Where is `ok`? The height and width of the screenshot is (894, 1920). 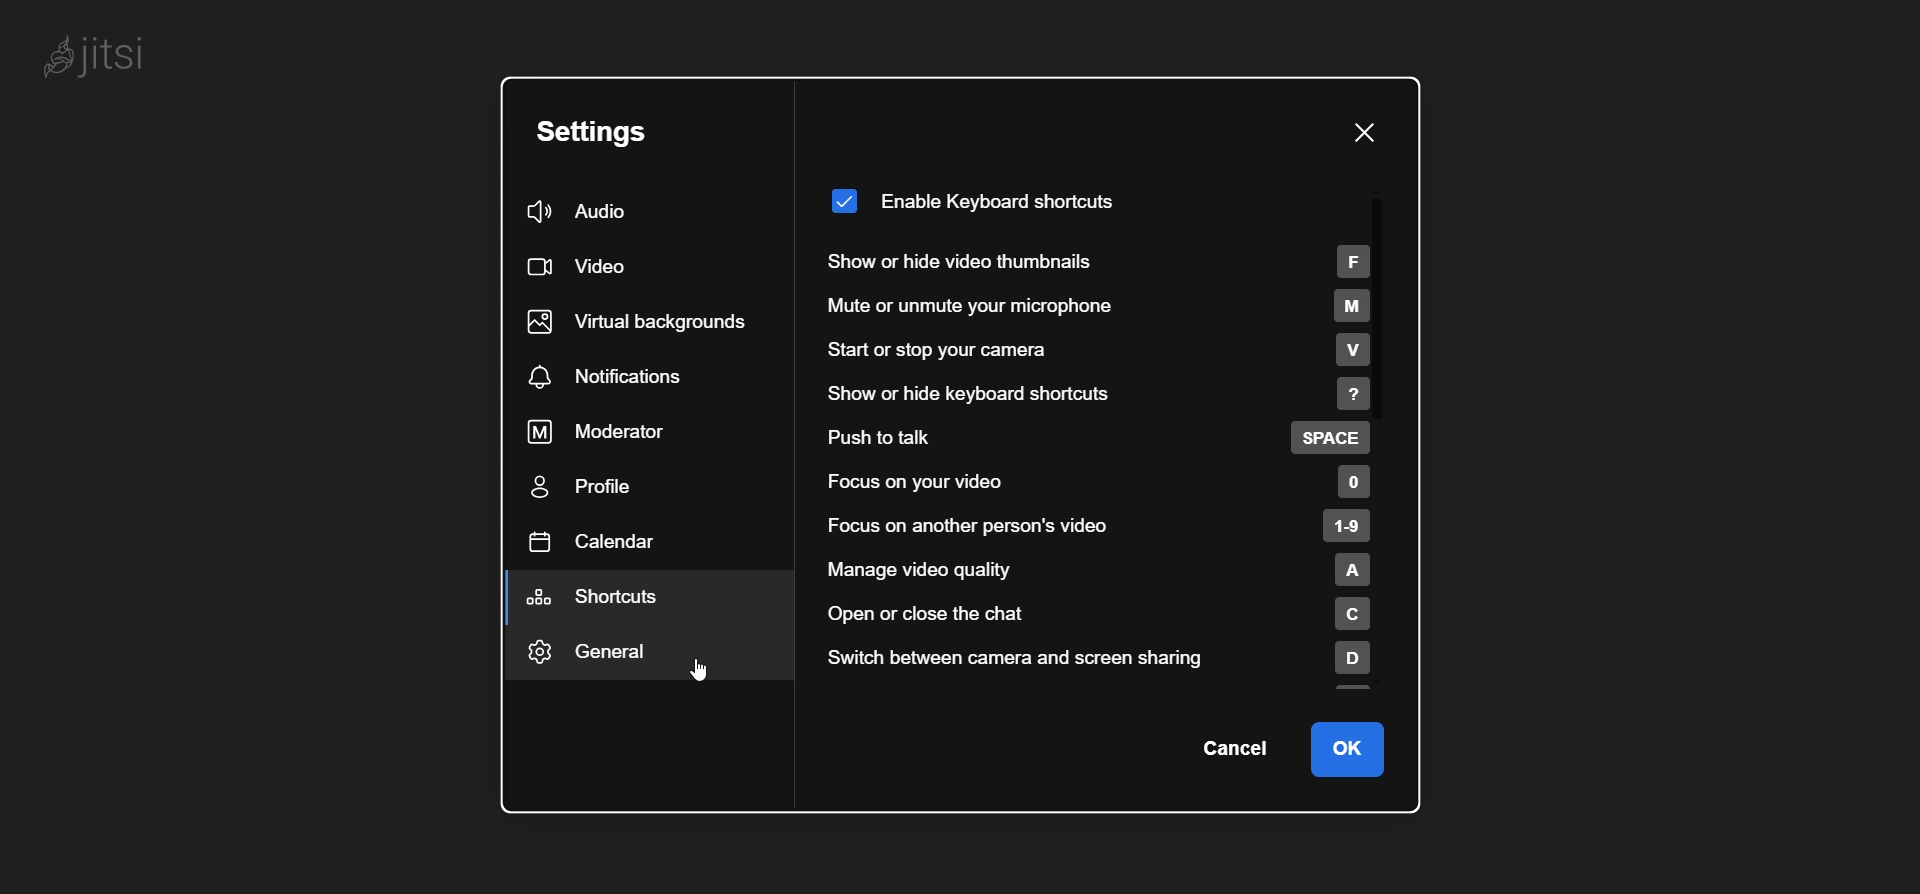 ok is located at coordinates (1349, 750).